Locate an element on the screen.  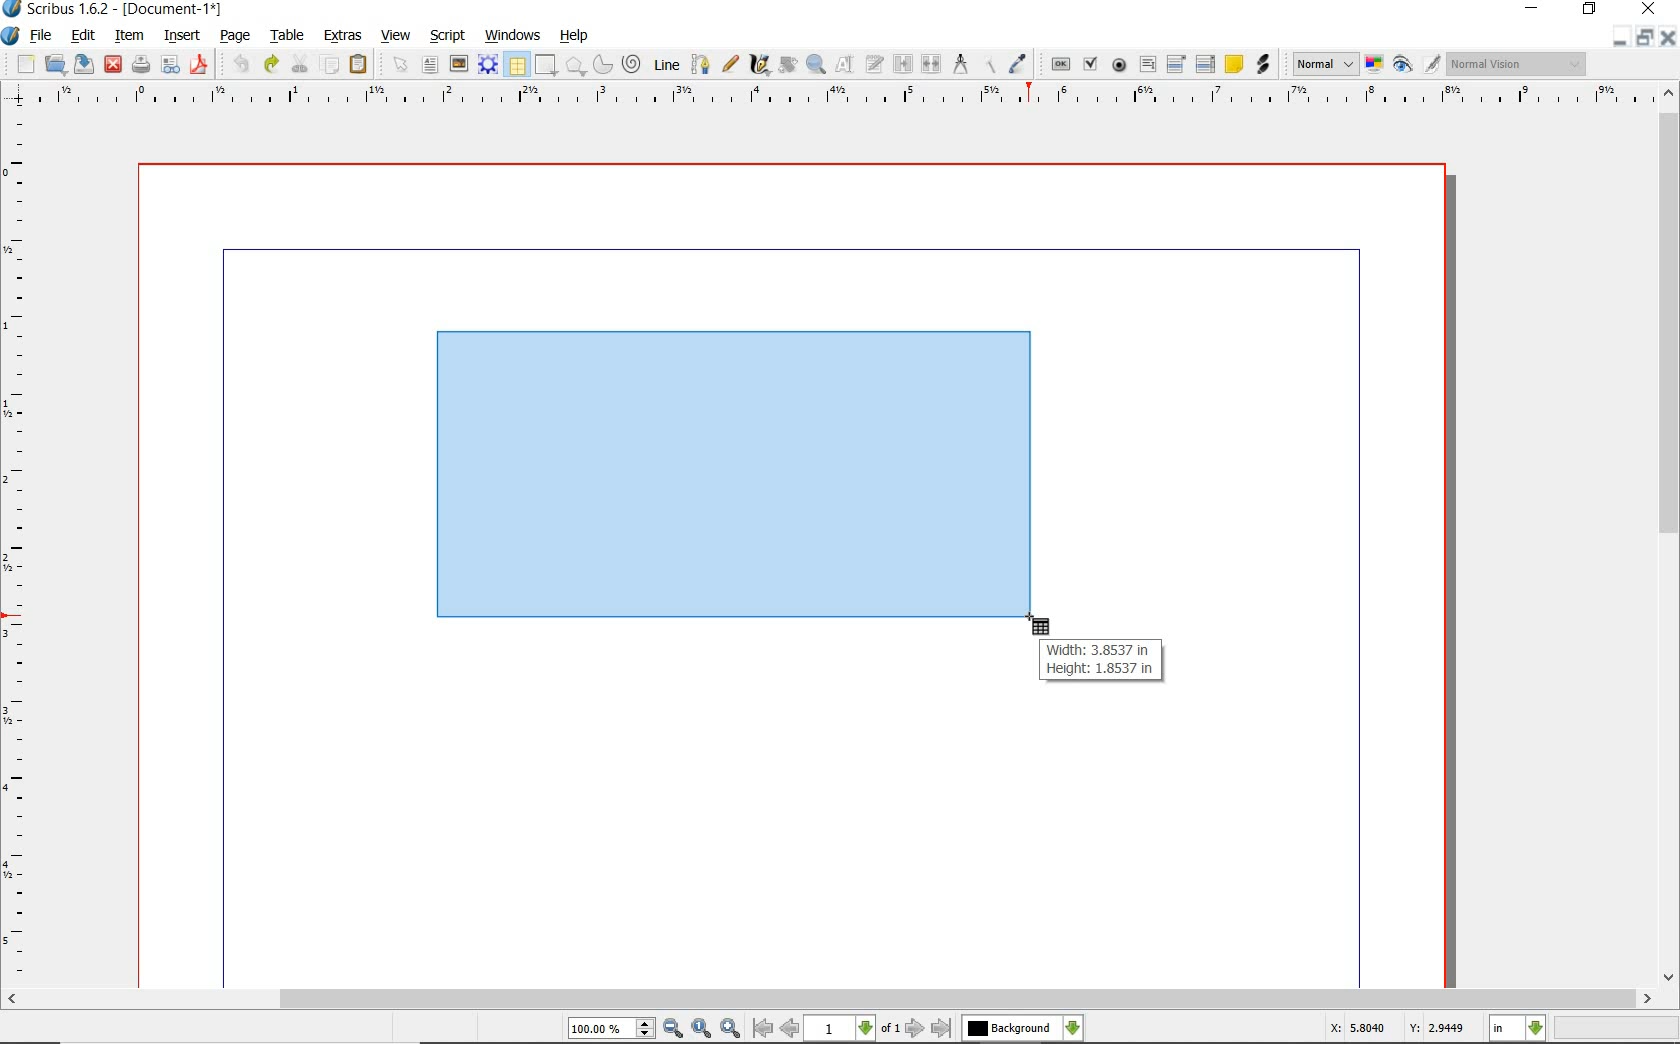
open is located at coordinates (56, 65).